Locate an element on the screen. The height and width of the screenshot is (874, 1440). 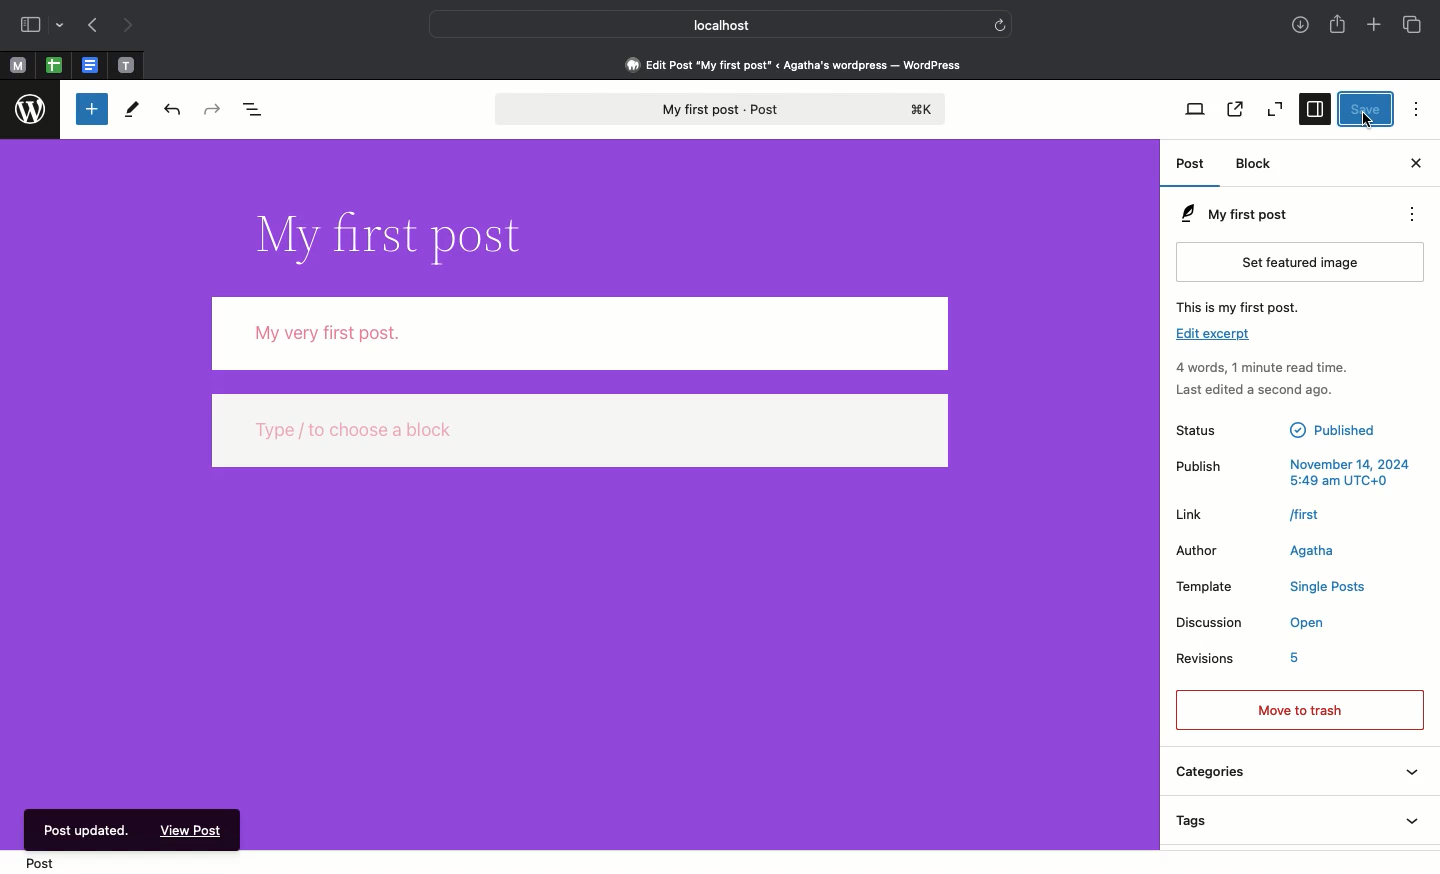
Redo is located at coordinates (212, 109).